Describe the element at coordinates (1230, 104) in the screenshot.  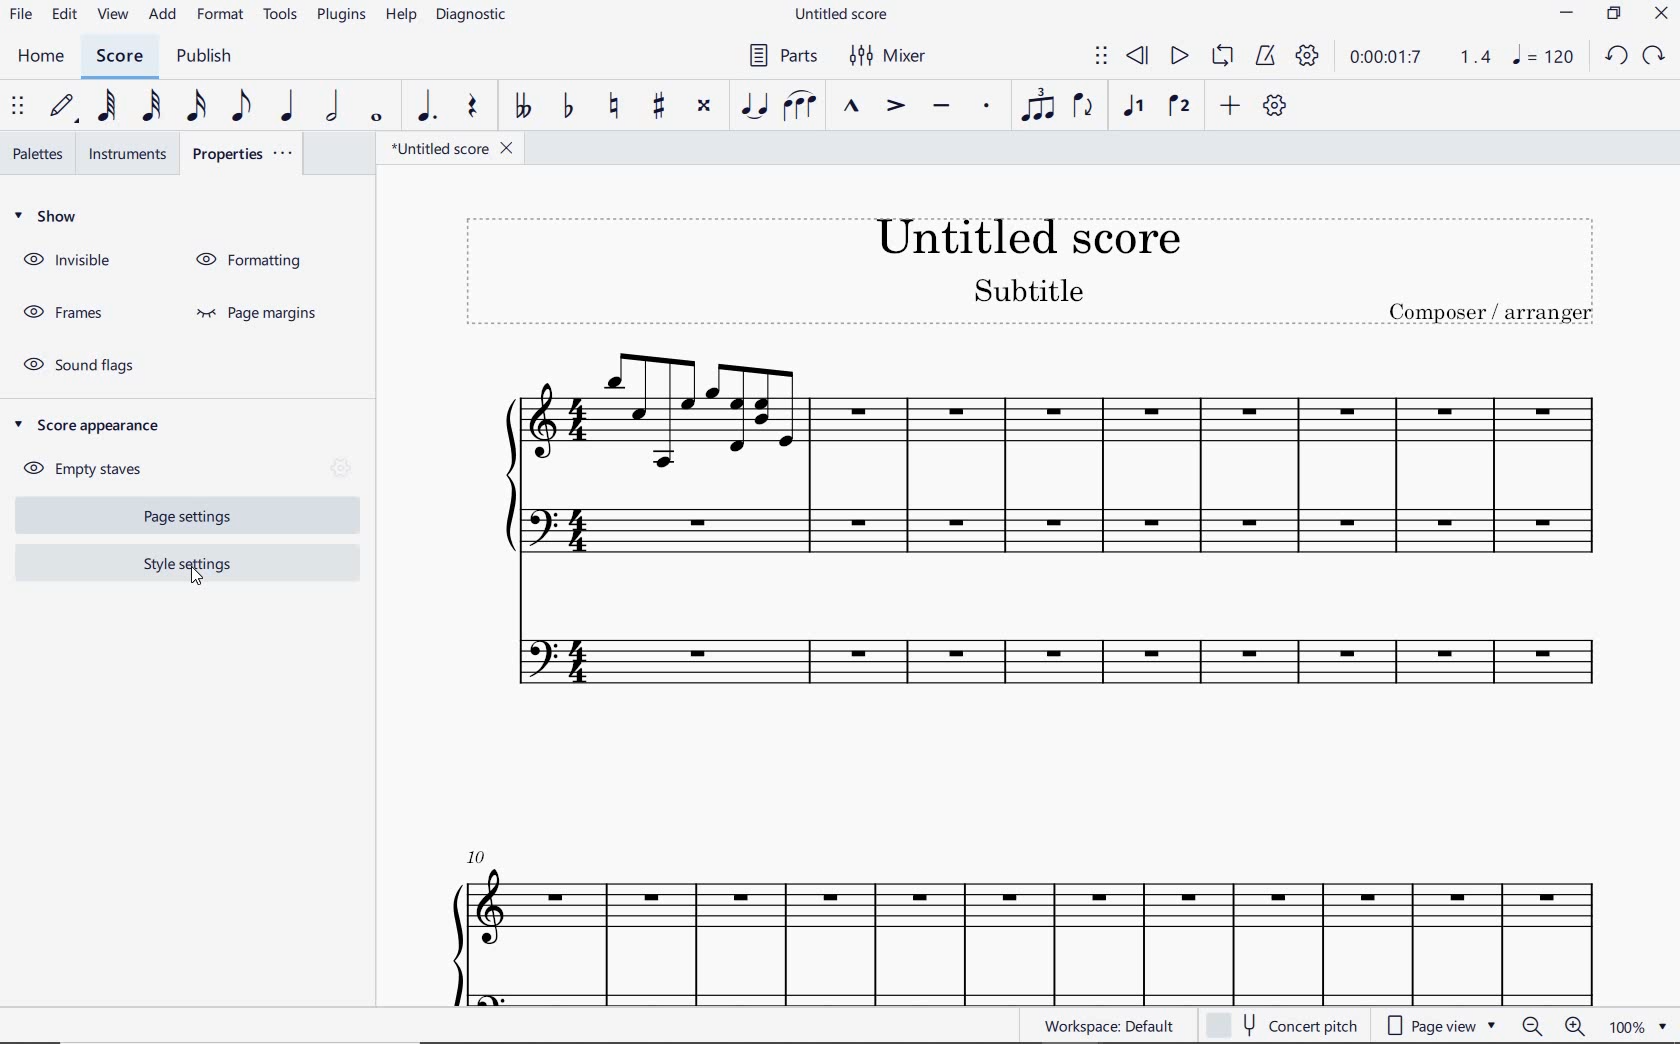
I see `ADD` at that location.